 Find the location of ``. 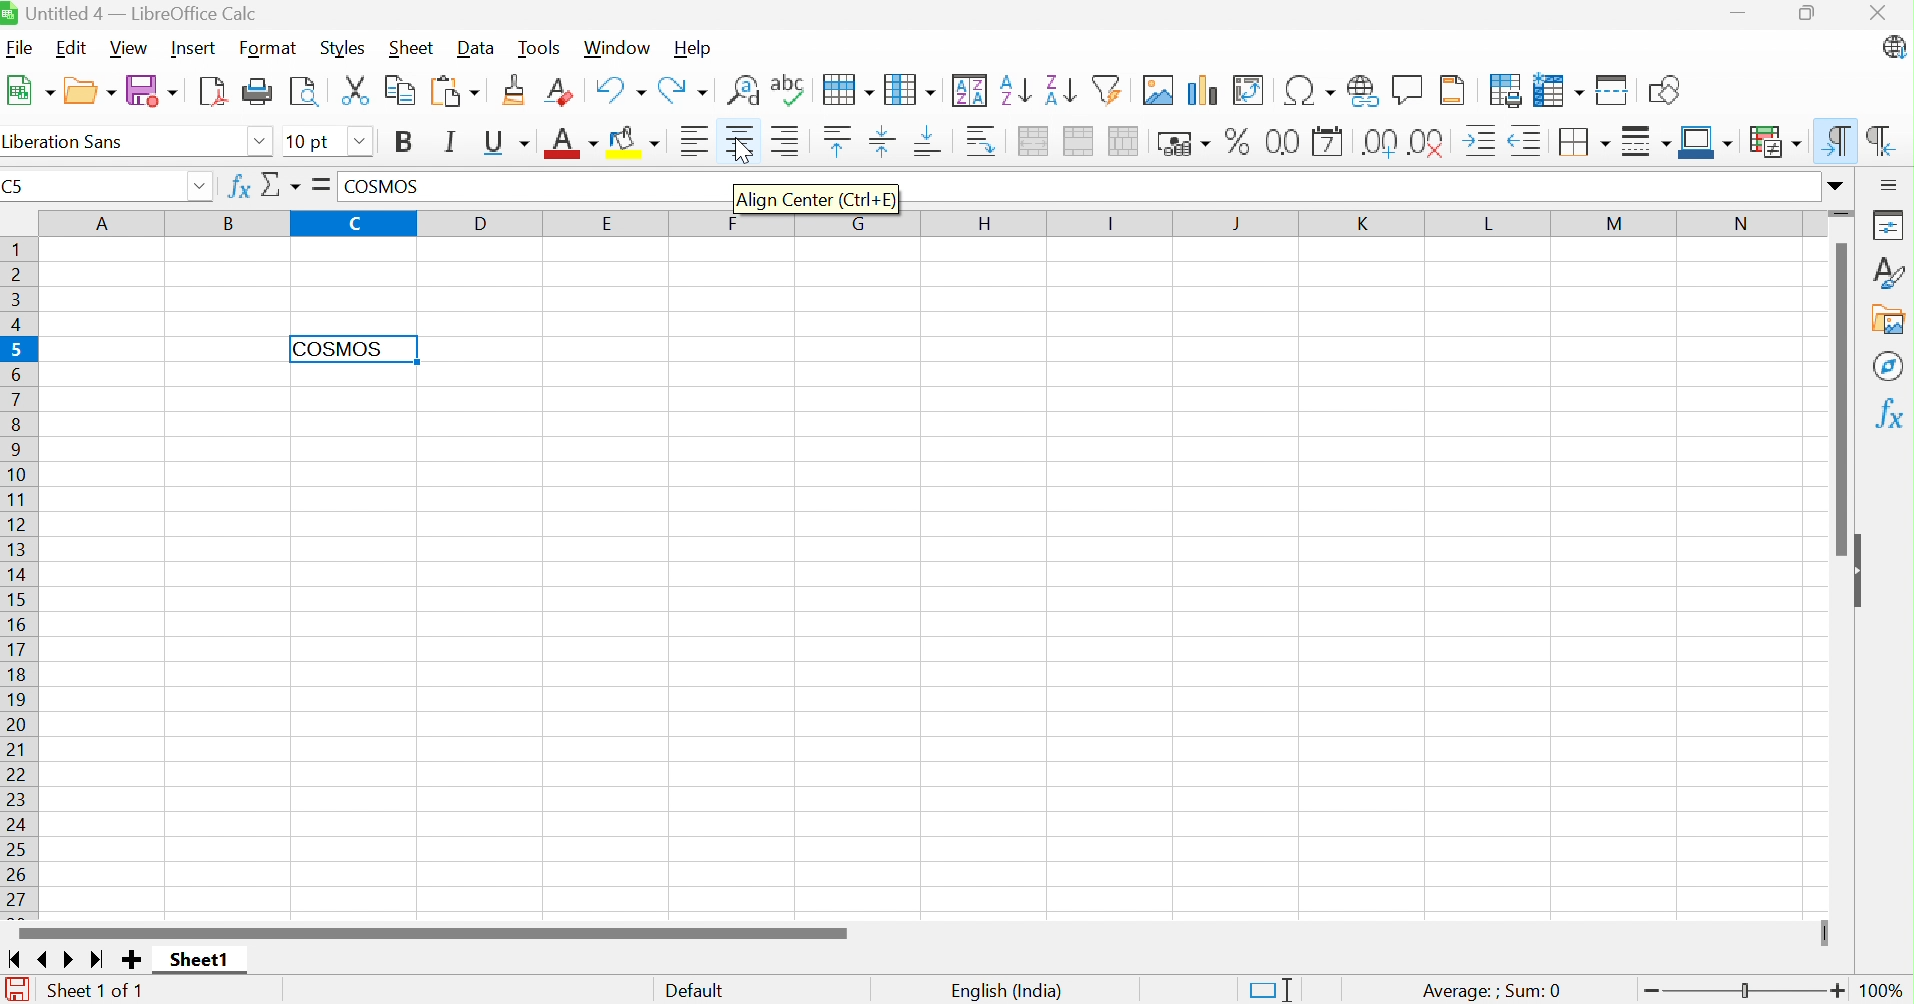

 is located at coordinates (312, 142).